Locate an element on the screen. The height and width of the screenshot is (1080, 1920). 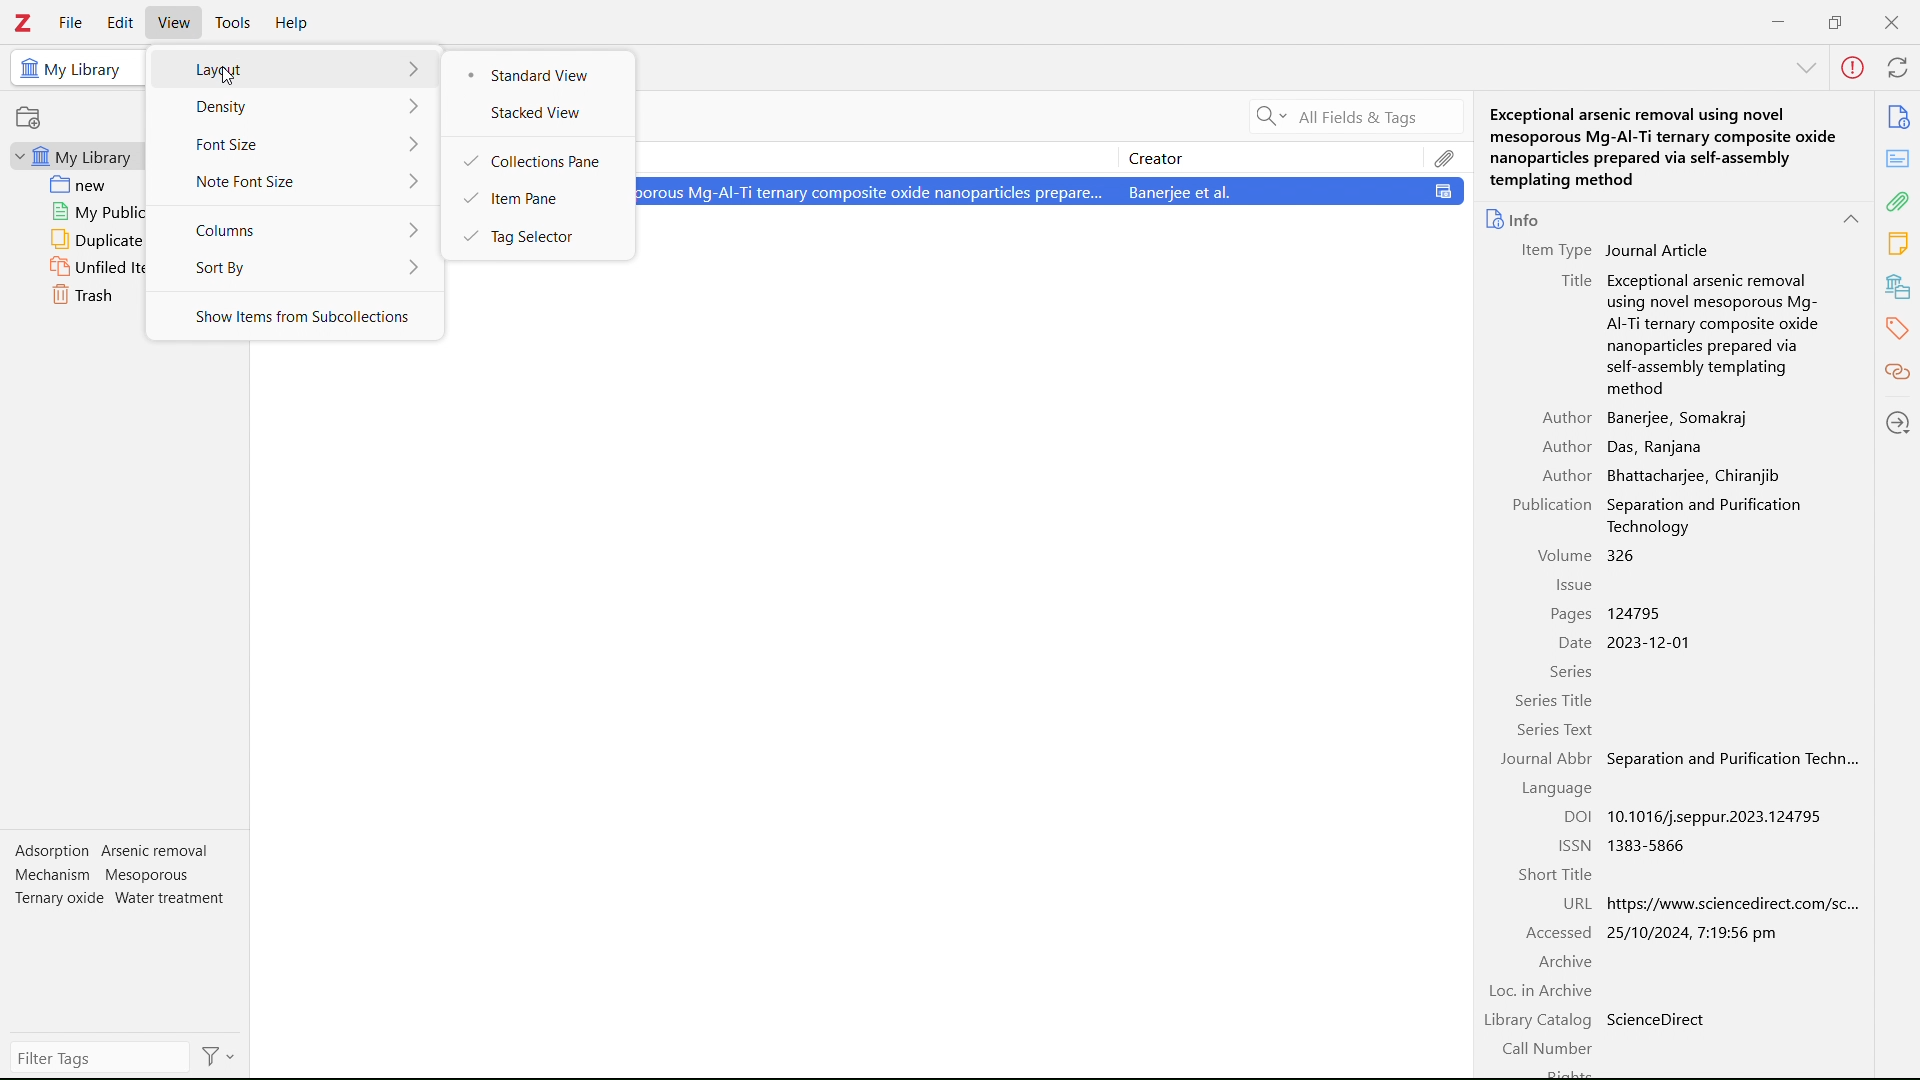
density is located at coordinates (295, 108).